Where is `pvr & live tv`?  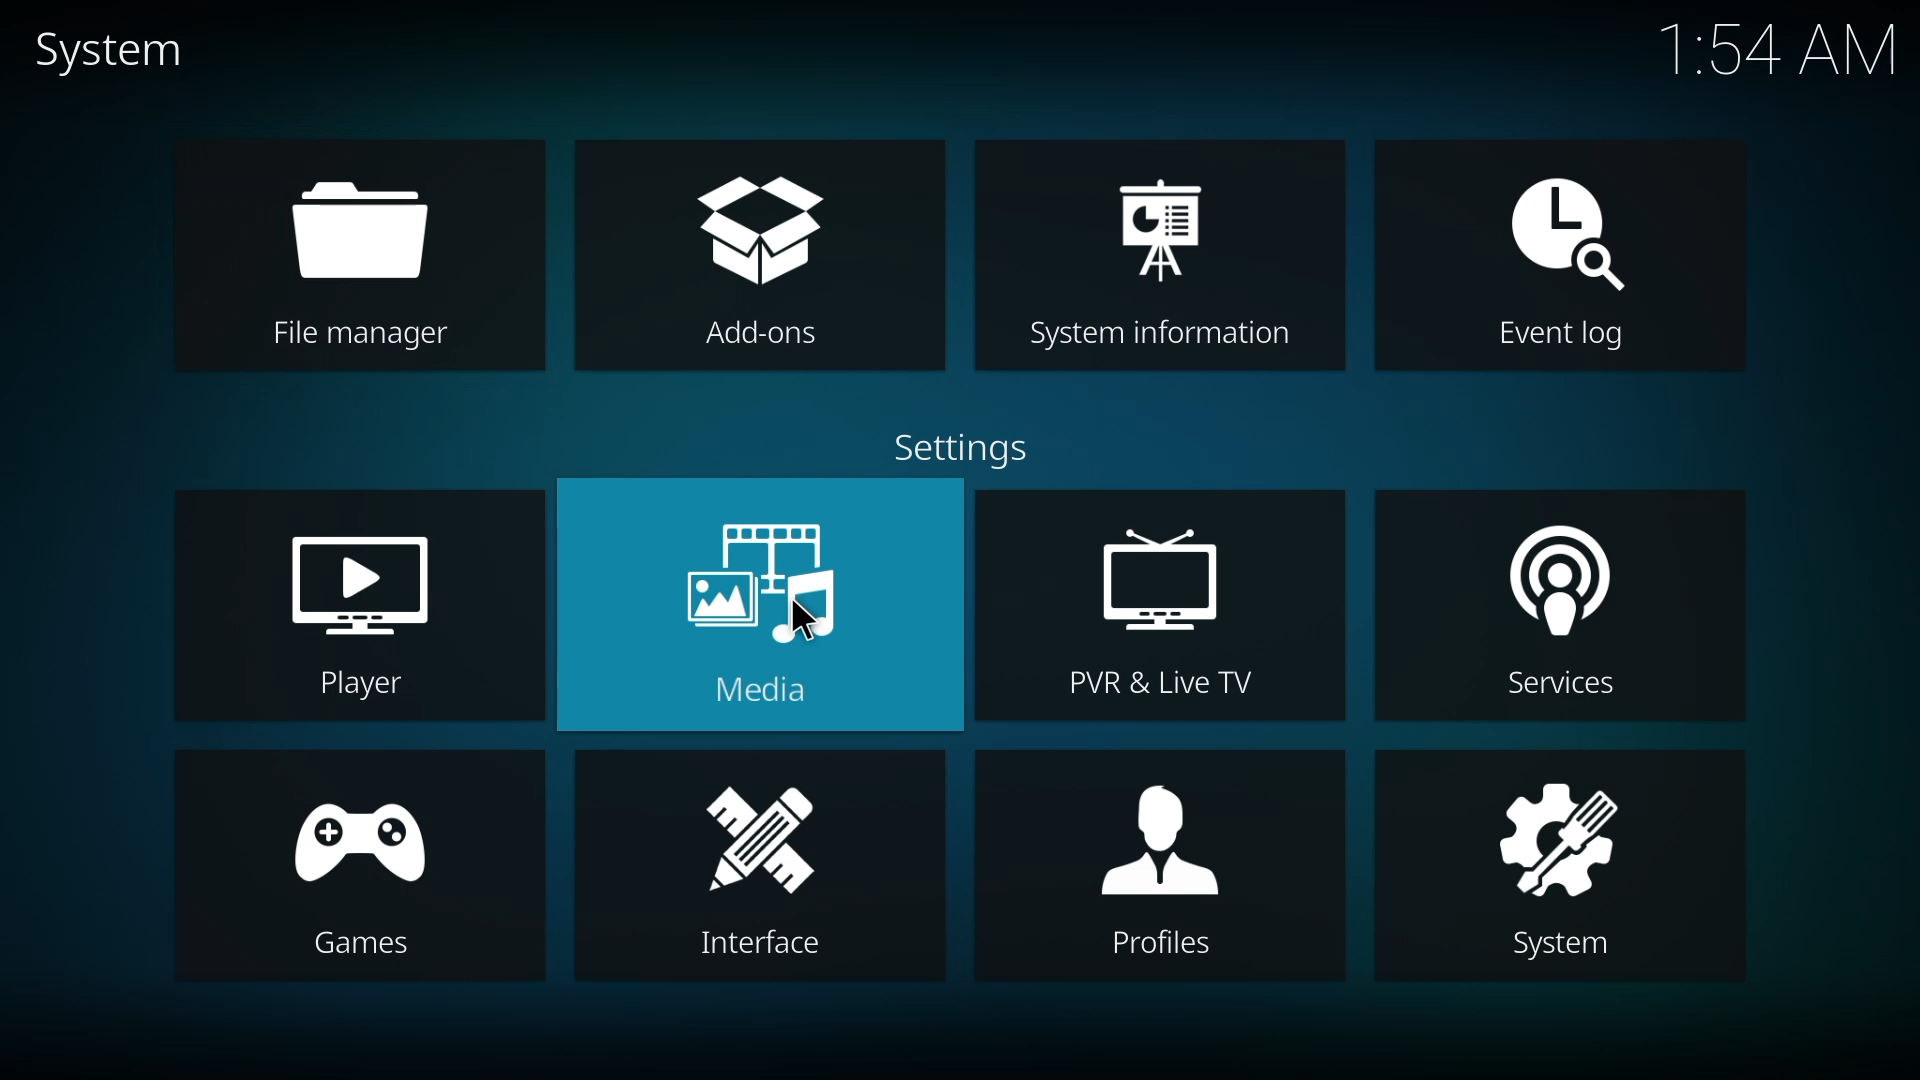 pvr & live tv is located at coordinates (1152, 611).